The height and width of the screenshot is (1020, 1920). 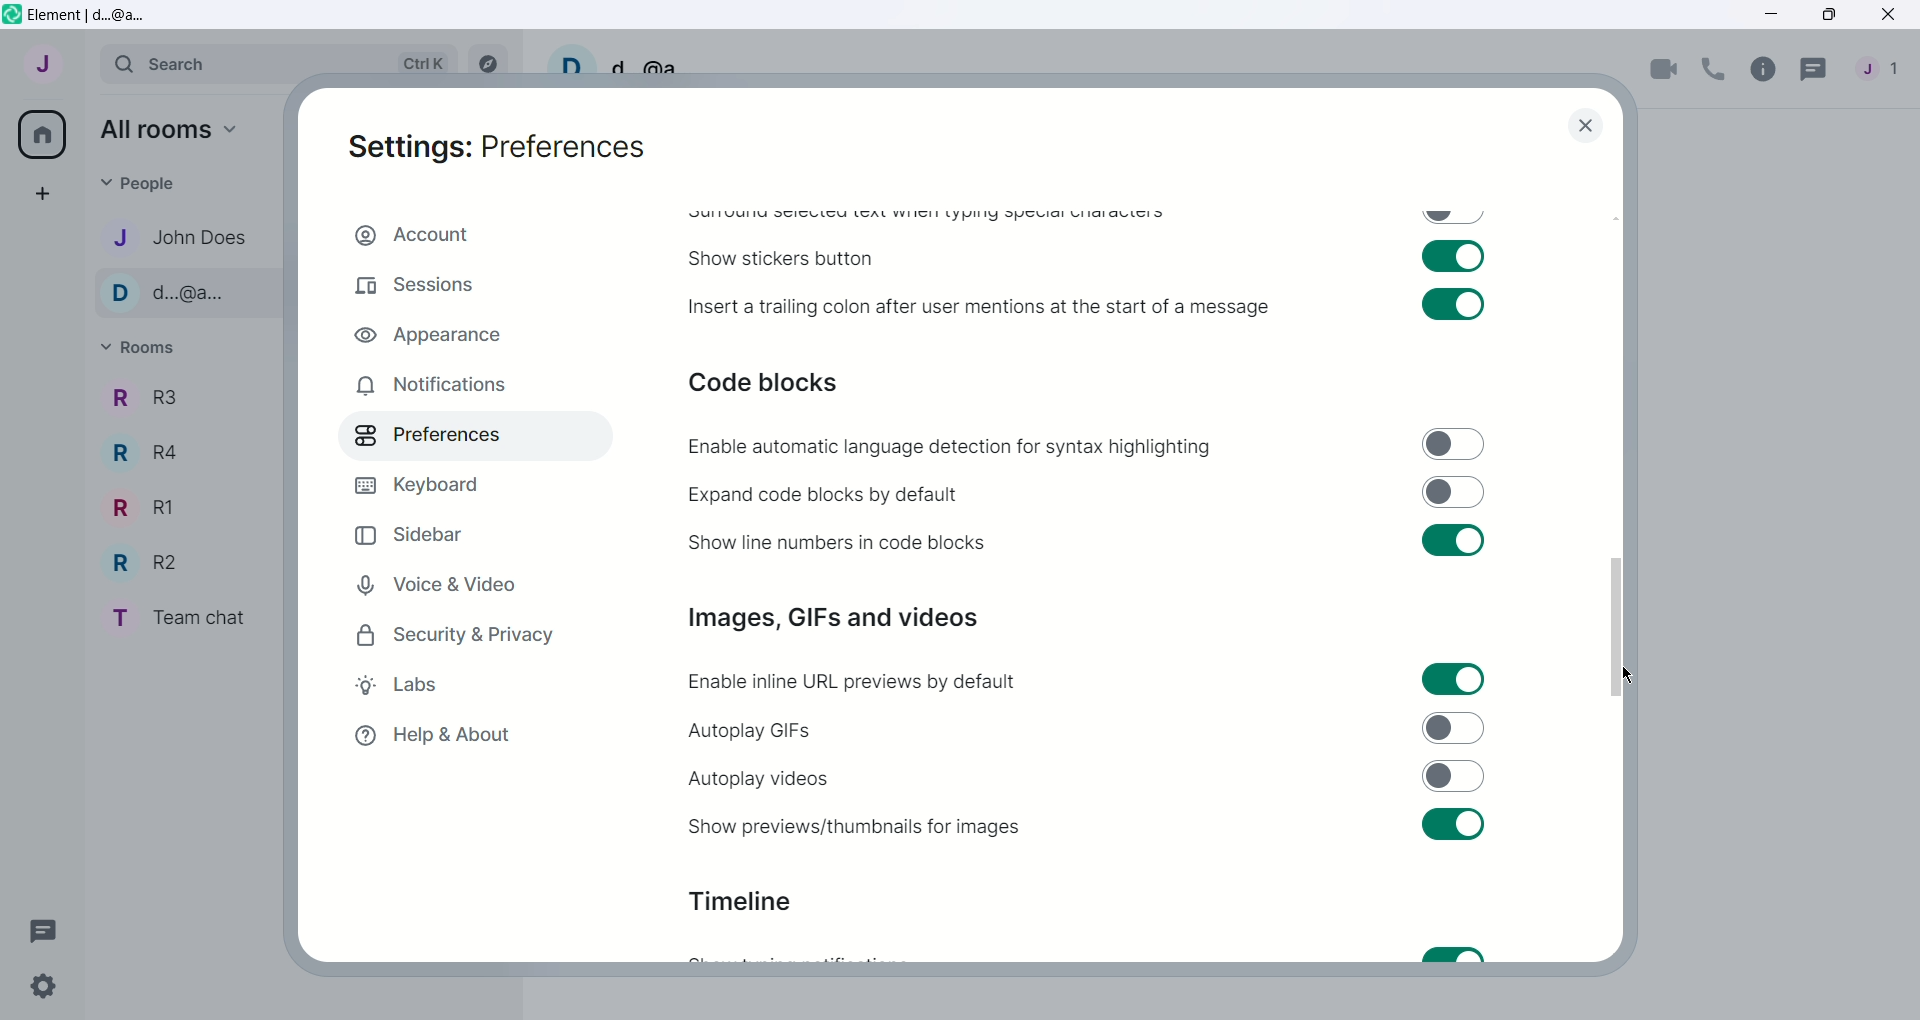 What do you see at coordinates (152, 455) in the screenshot?
I see `R4 - Room Name` at bounding box center [152, 455].